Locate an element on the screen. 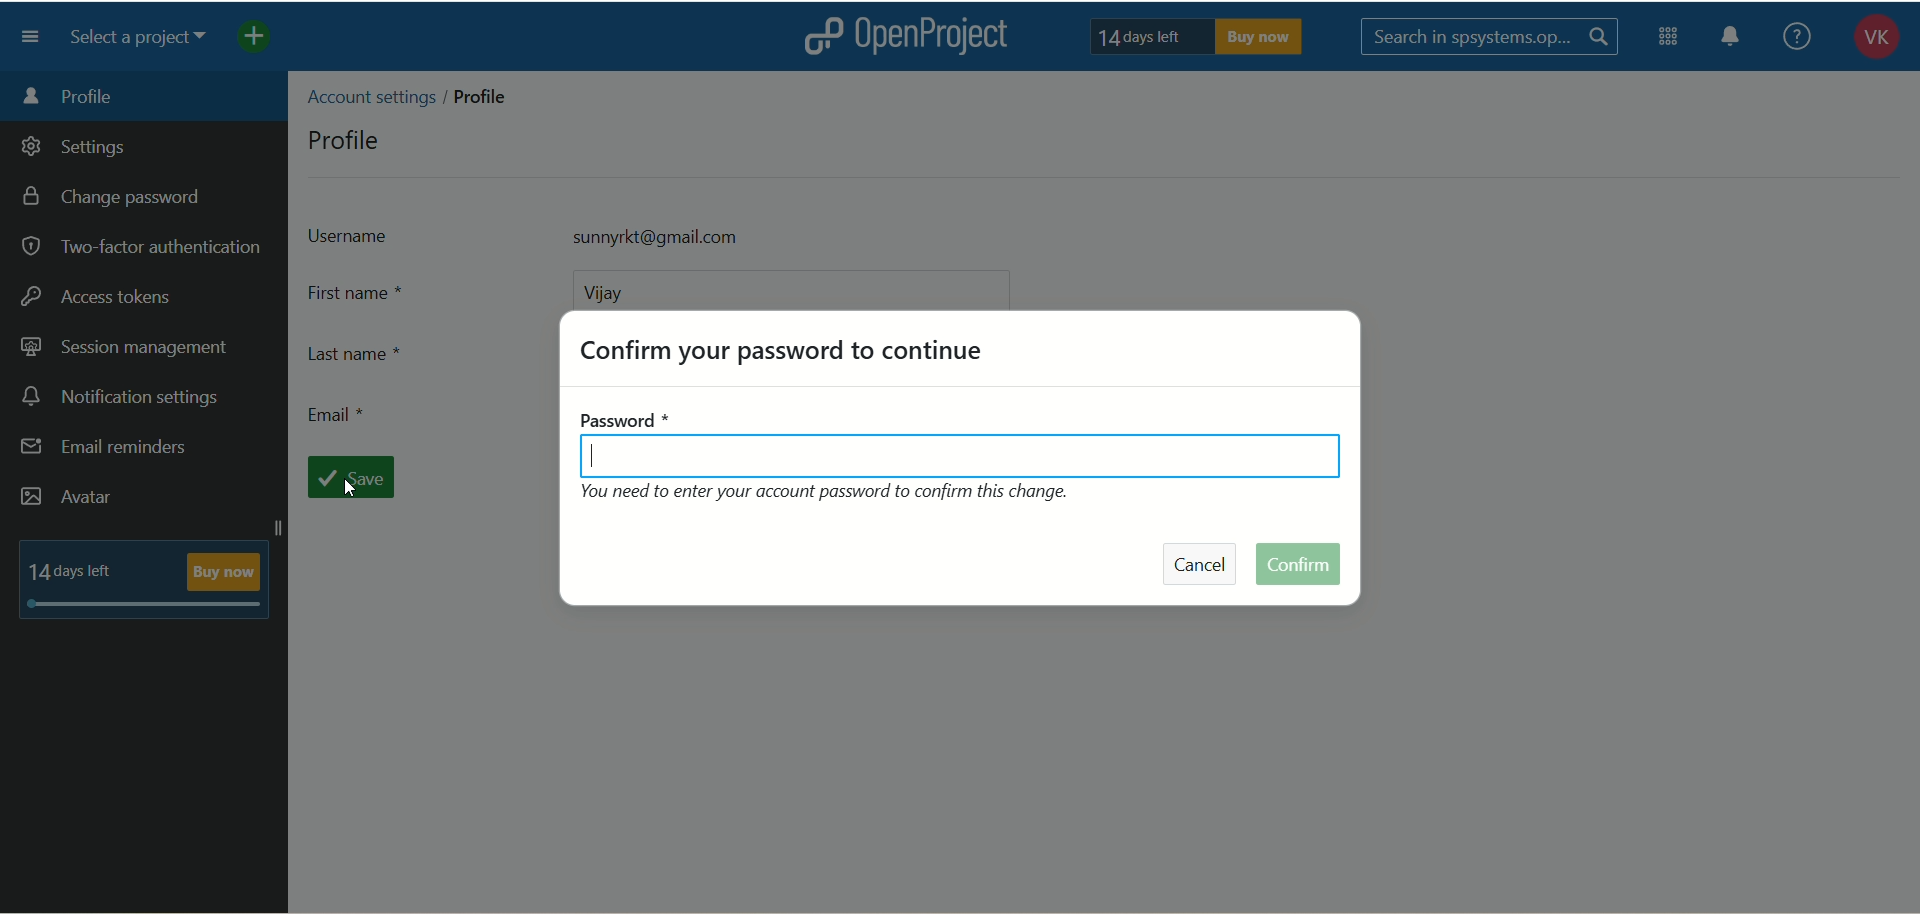  cursor is located at coordinates (346, 492).